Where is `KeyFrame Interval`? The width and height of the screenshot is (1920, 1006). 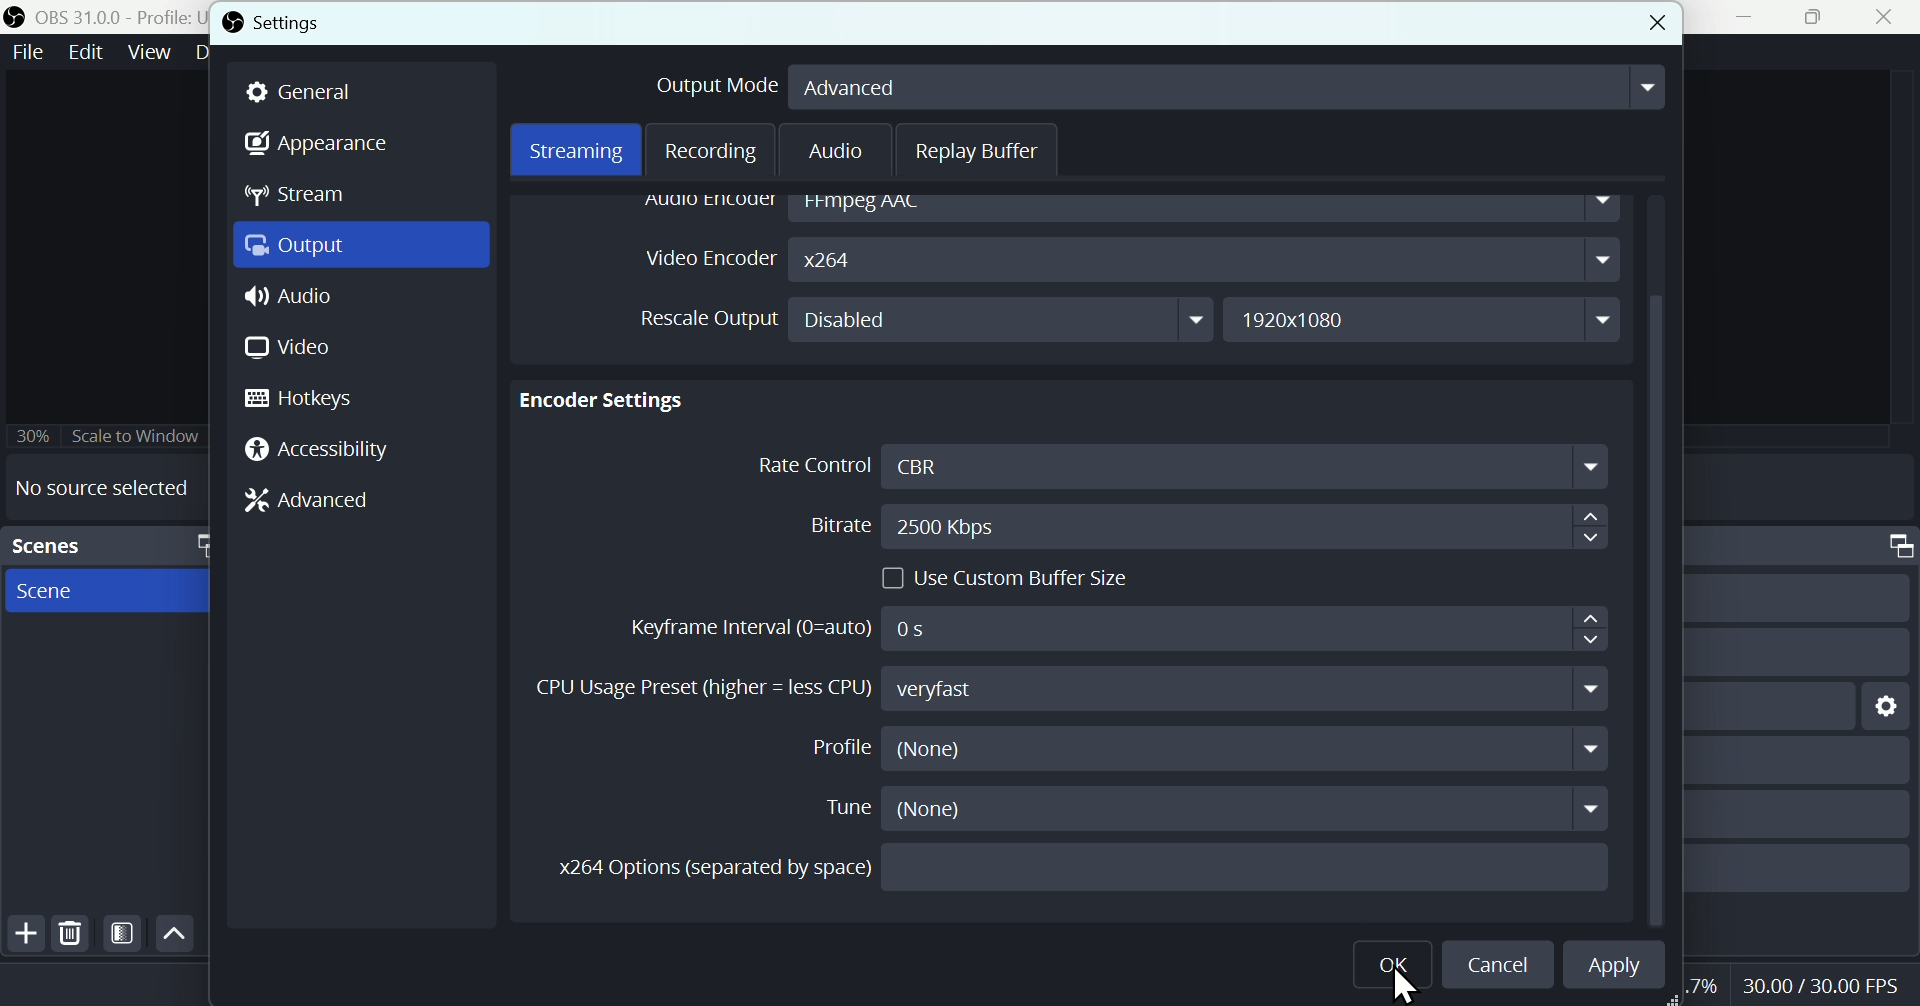 KeyFrame Interval is located at coordinates (1116, 629).